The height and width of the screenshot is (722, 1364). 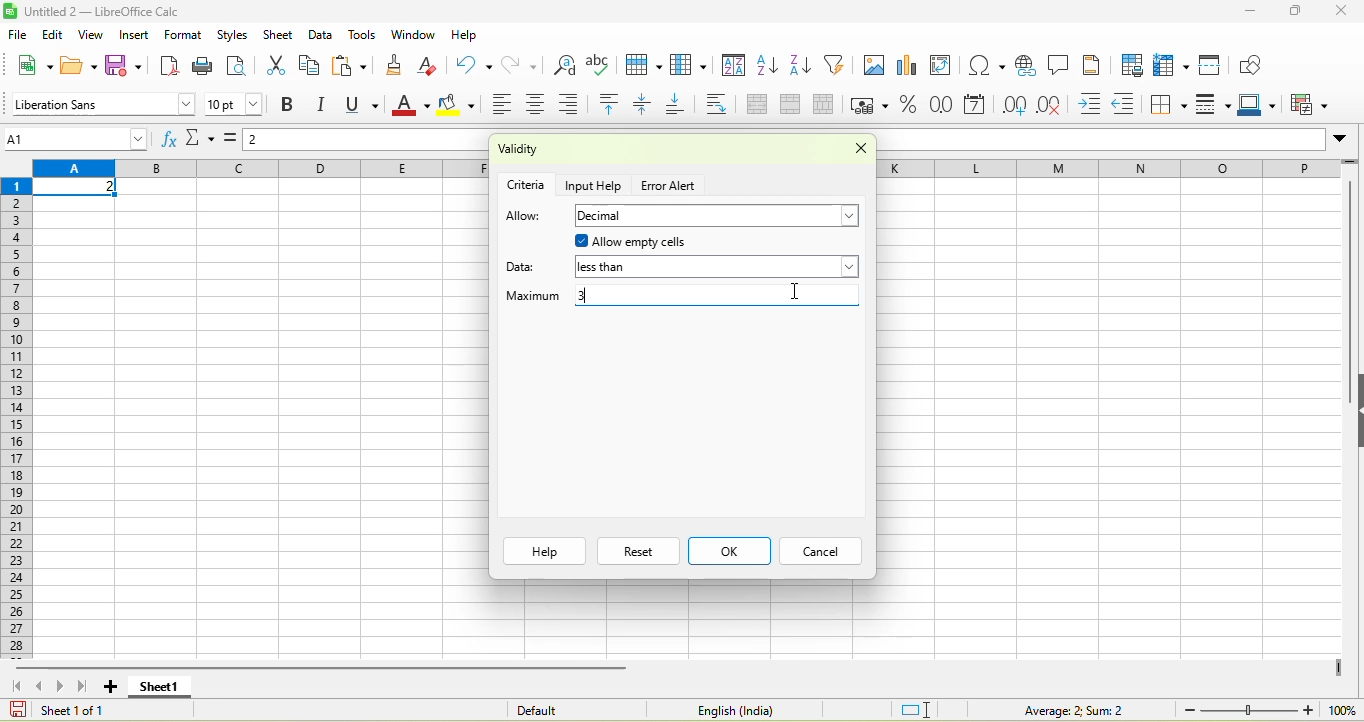 What do you see at coordinates (352, 66) in the screenshot?
I see `paste` at bounding box center [352, 66].